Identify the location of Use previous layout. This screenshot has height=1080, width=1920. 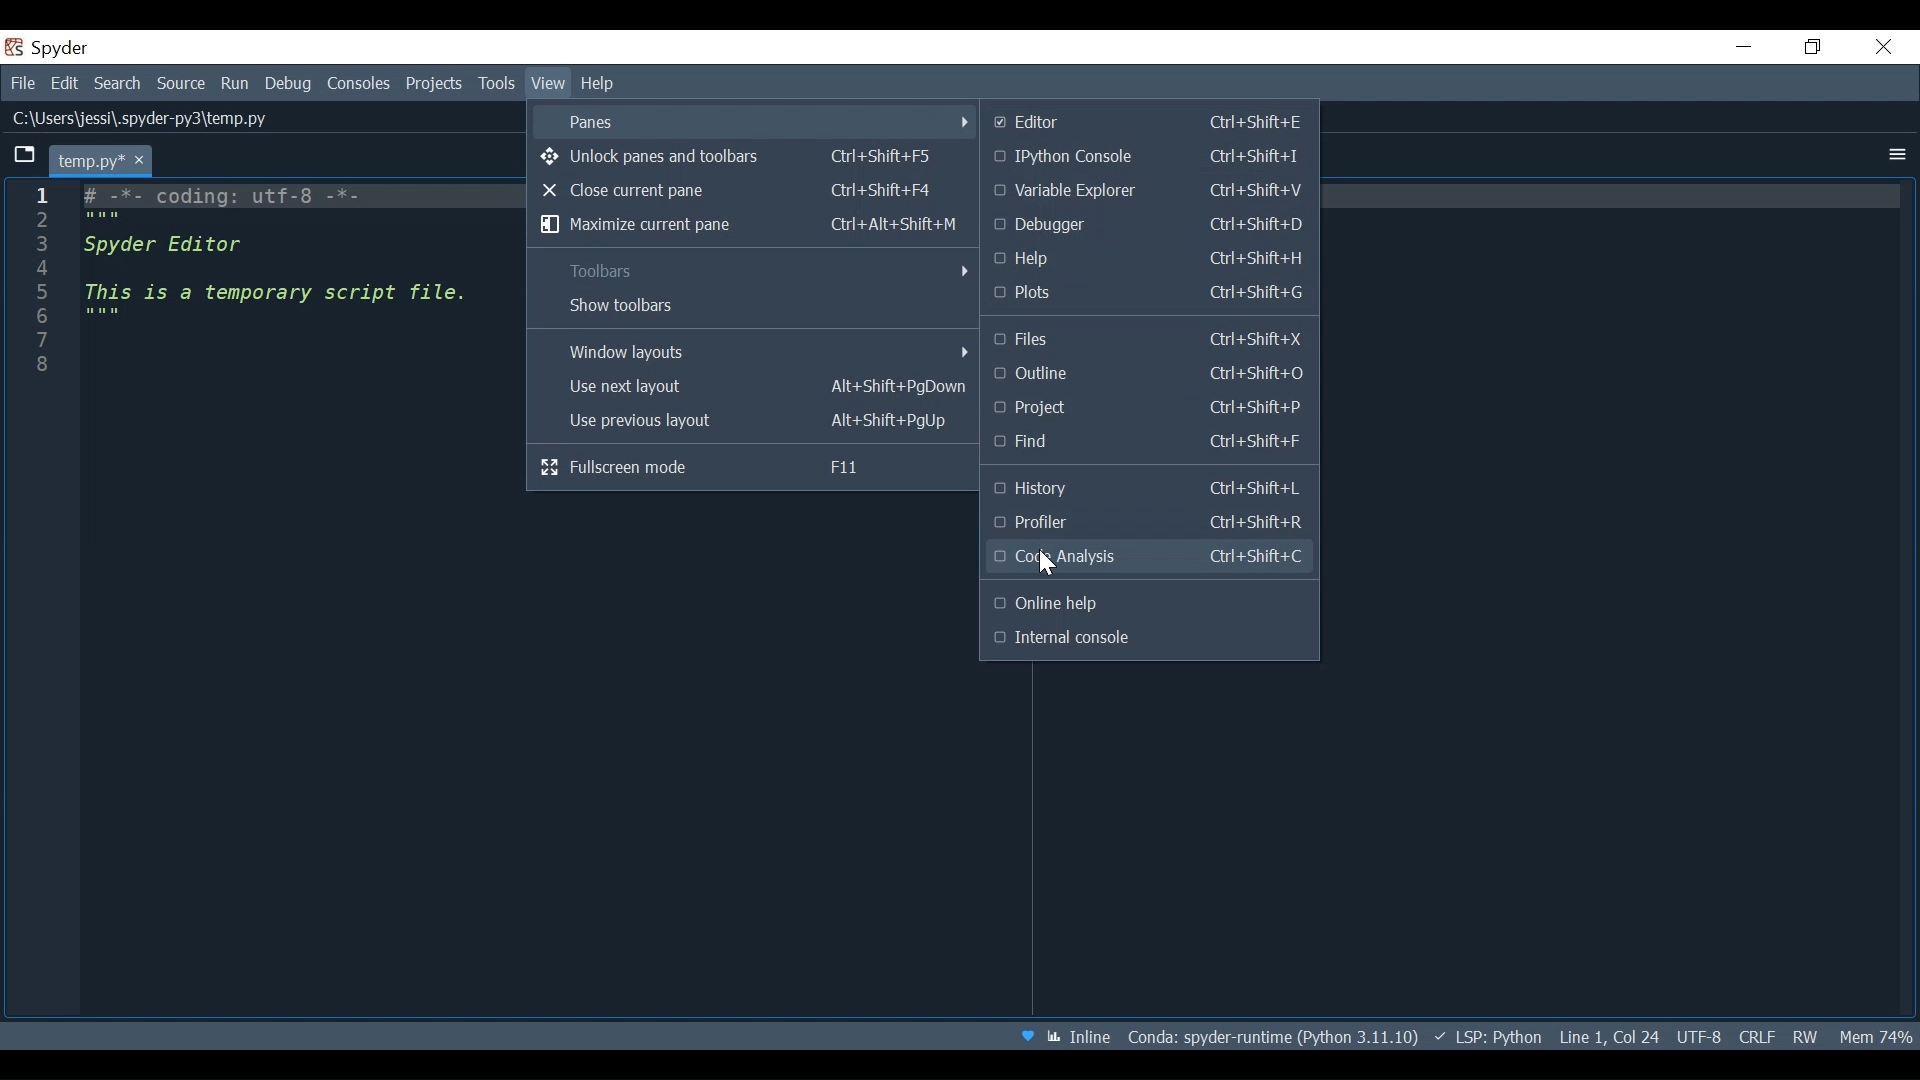
(752, 422).